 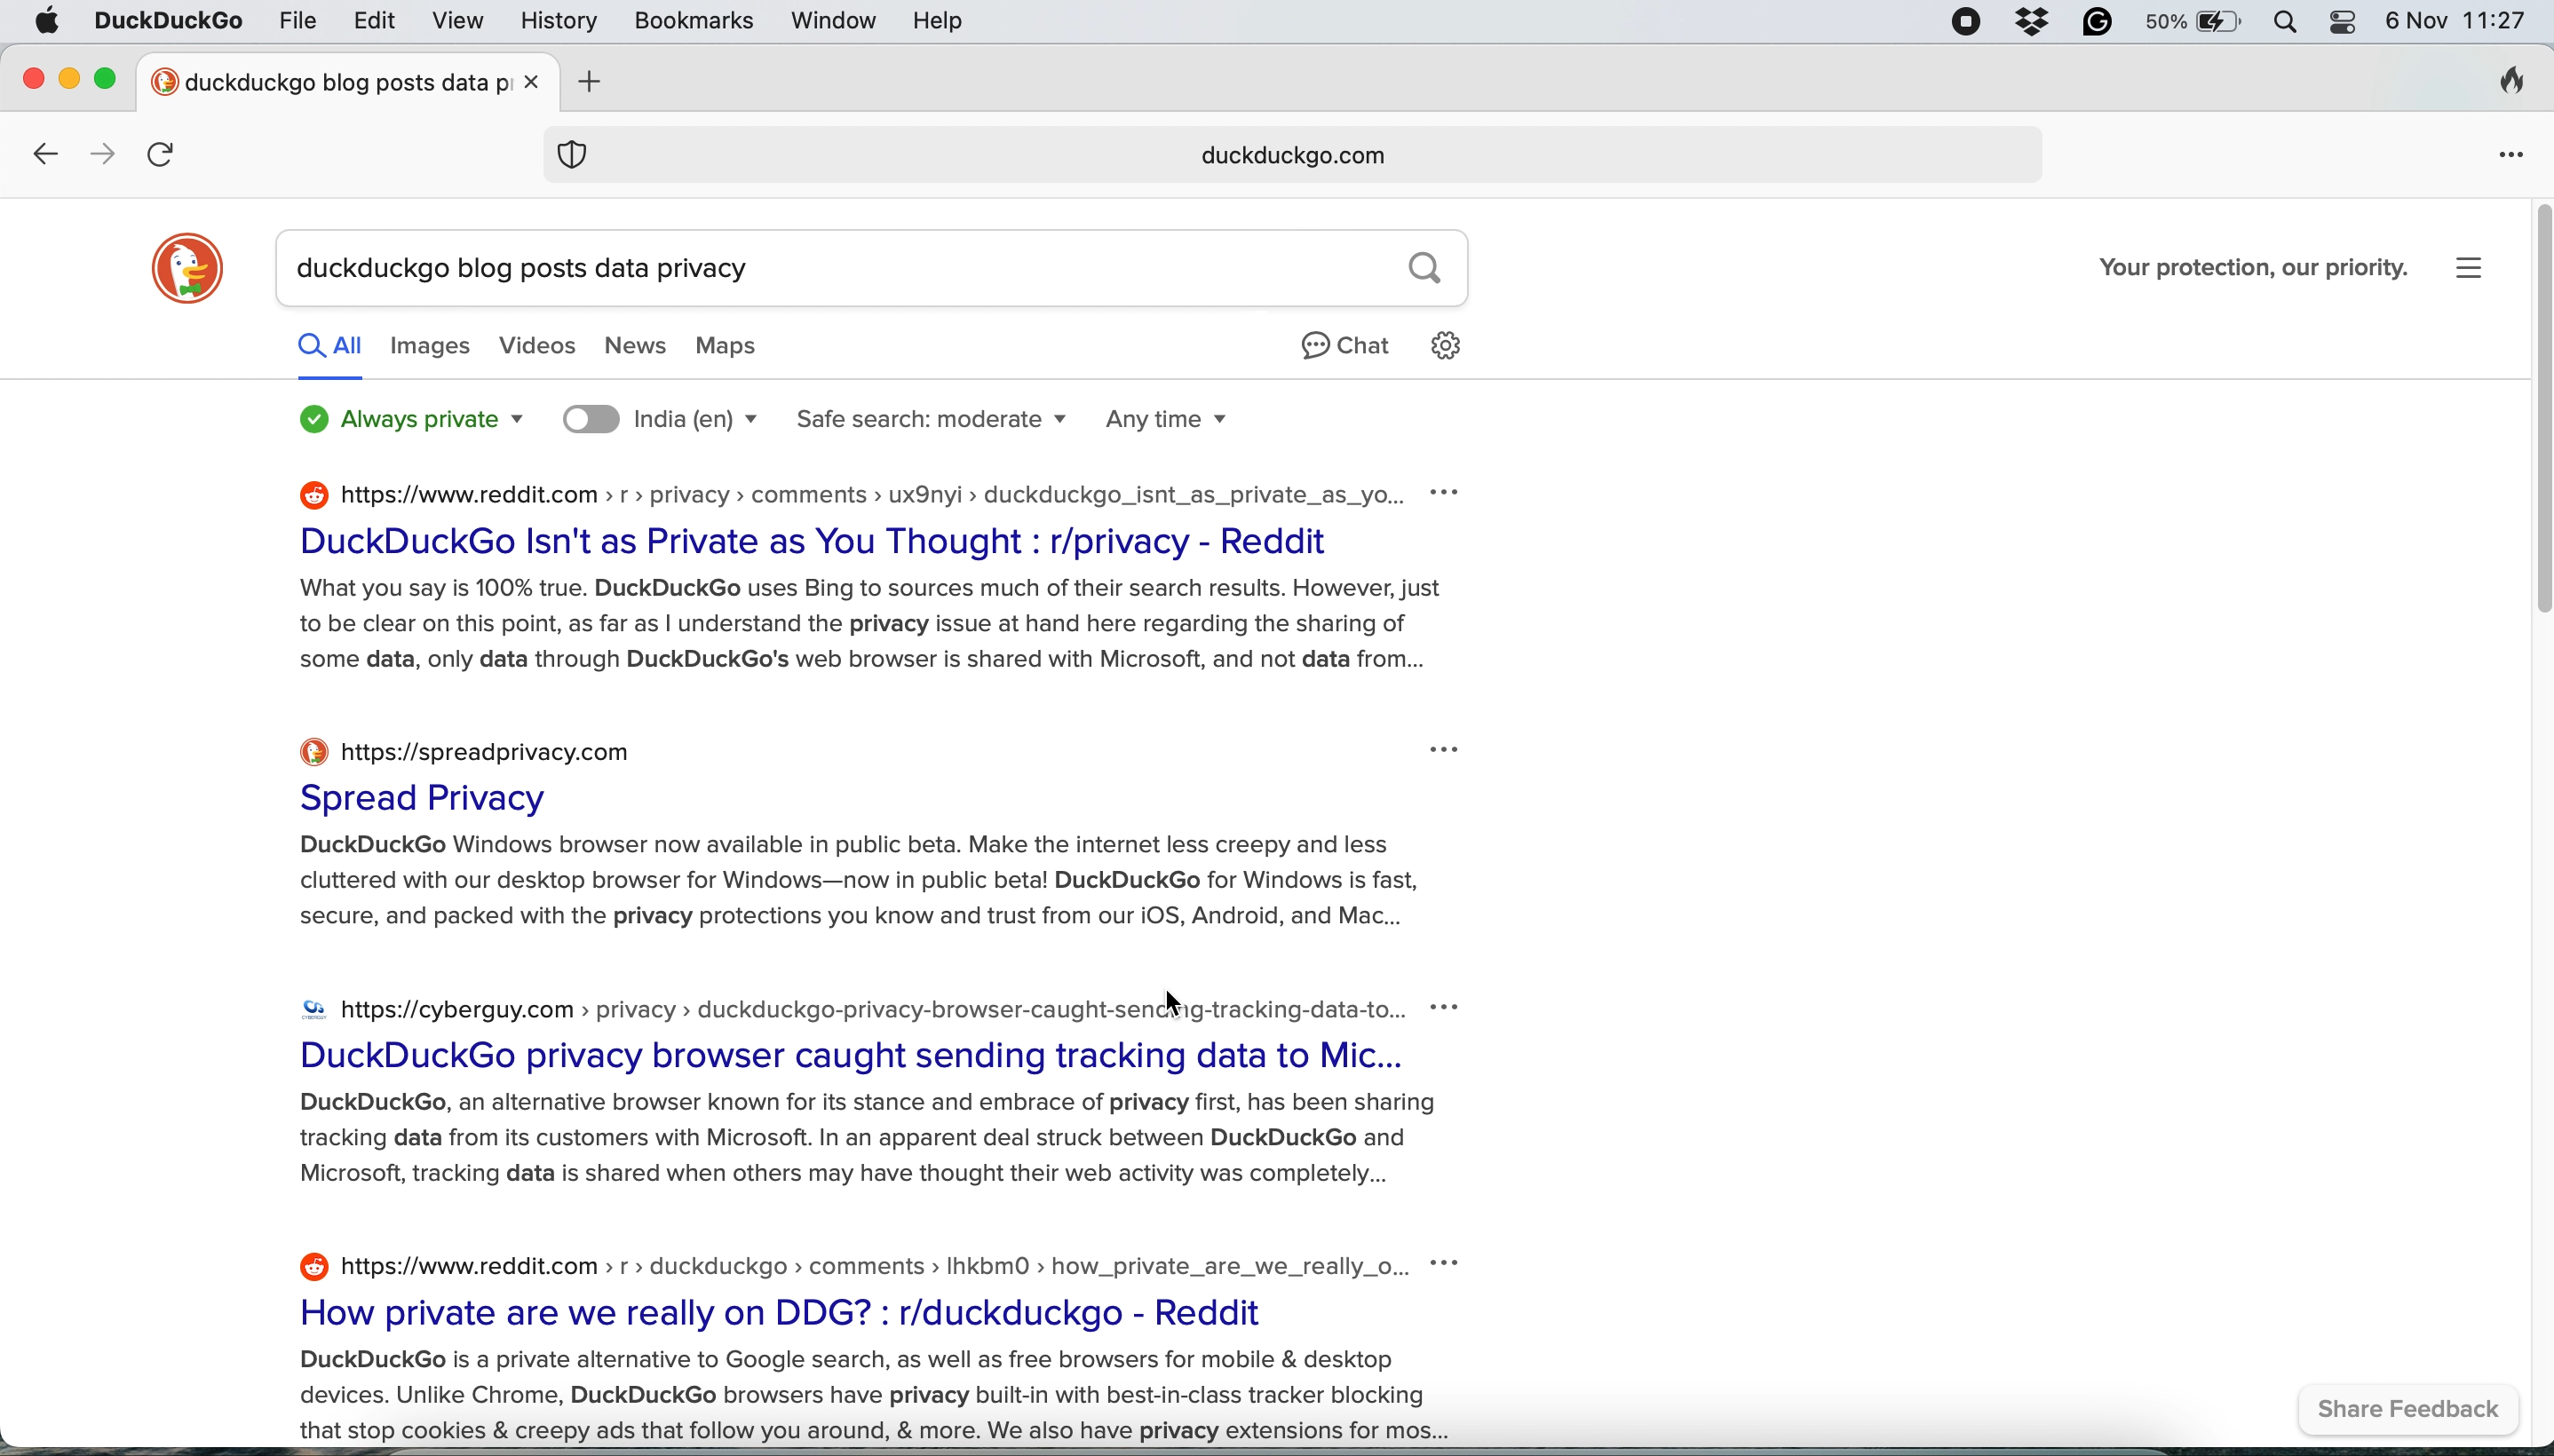 I want to click on window, so click(x=834, y=22).